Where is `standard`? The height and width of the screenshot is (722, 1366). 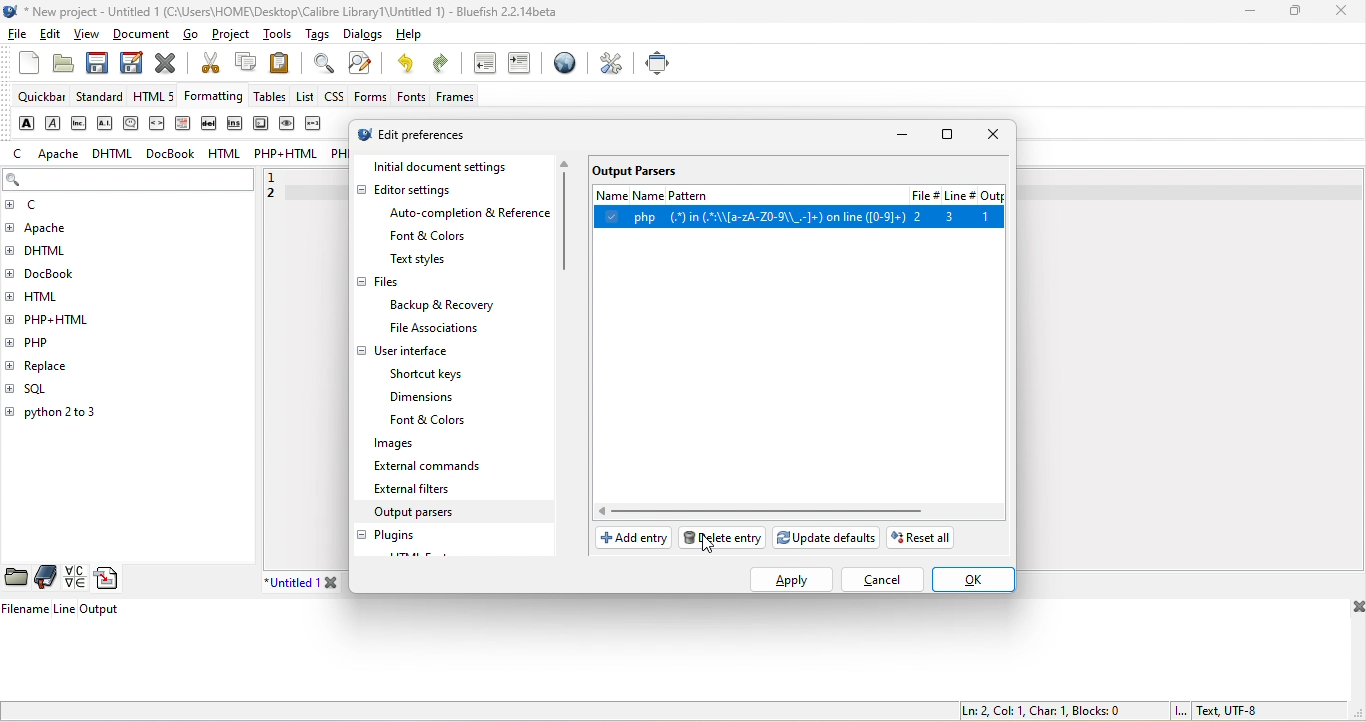
standard is located at coordinates (102, 96).